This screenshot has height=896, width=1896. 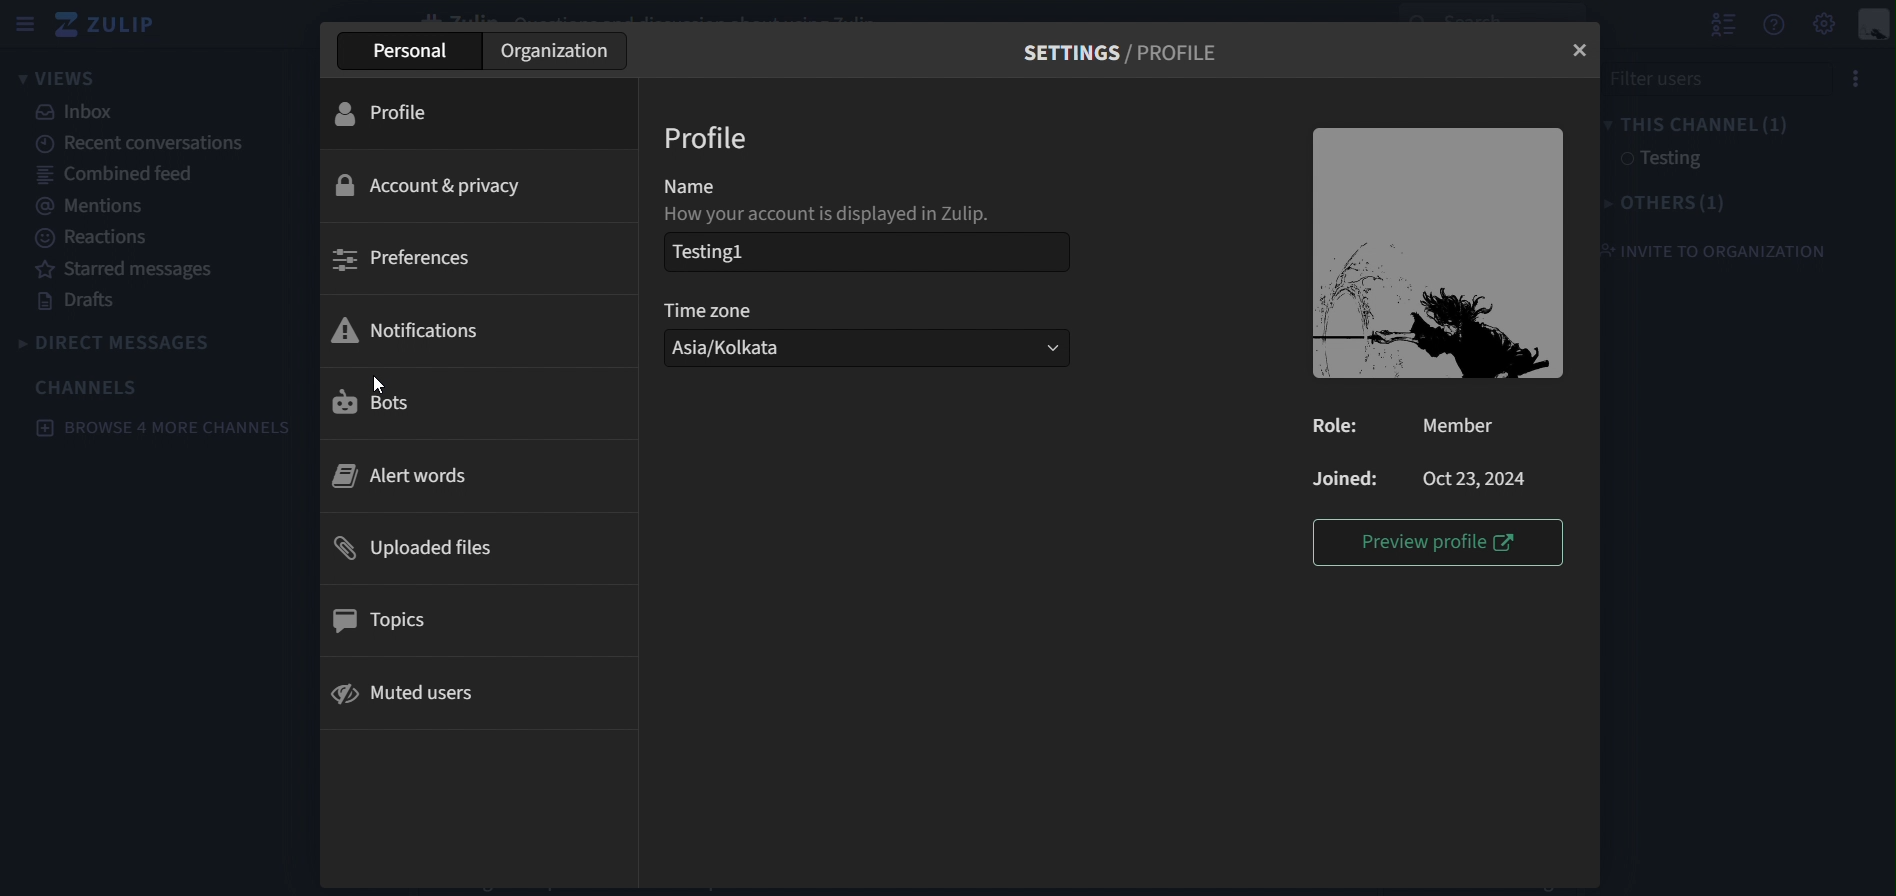 What do you see at coordinates (559, 53) in the screenshot?
I see `organization` at bounding box center [559, 53].